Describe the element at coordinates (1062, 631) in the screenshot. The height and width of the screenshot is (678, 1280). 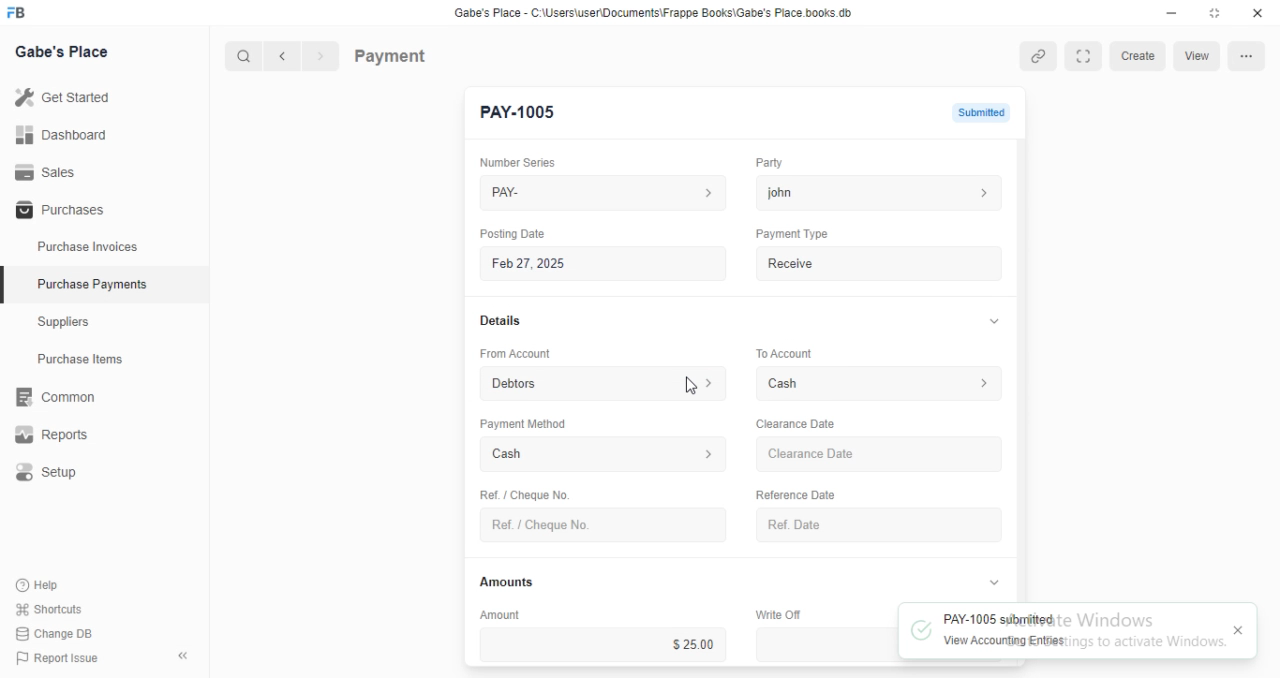
I see `PAY-1005 submitted. View Accounting Entries` at that location.